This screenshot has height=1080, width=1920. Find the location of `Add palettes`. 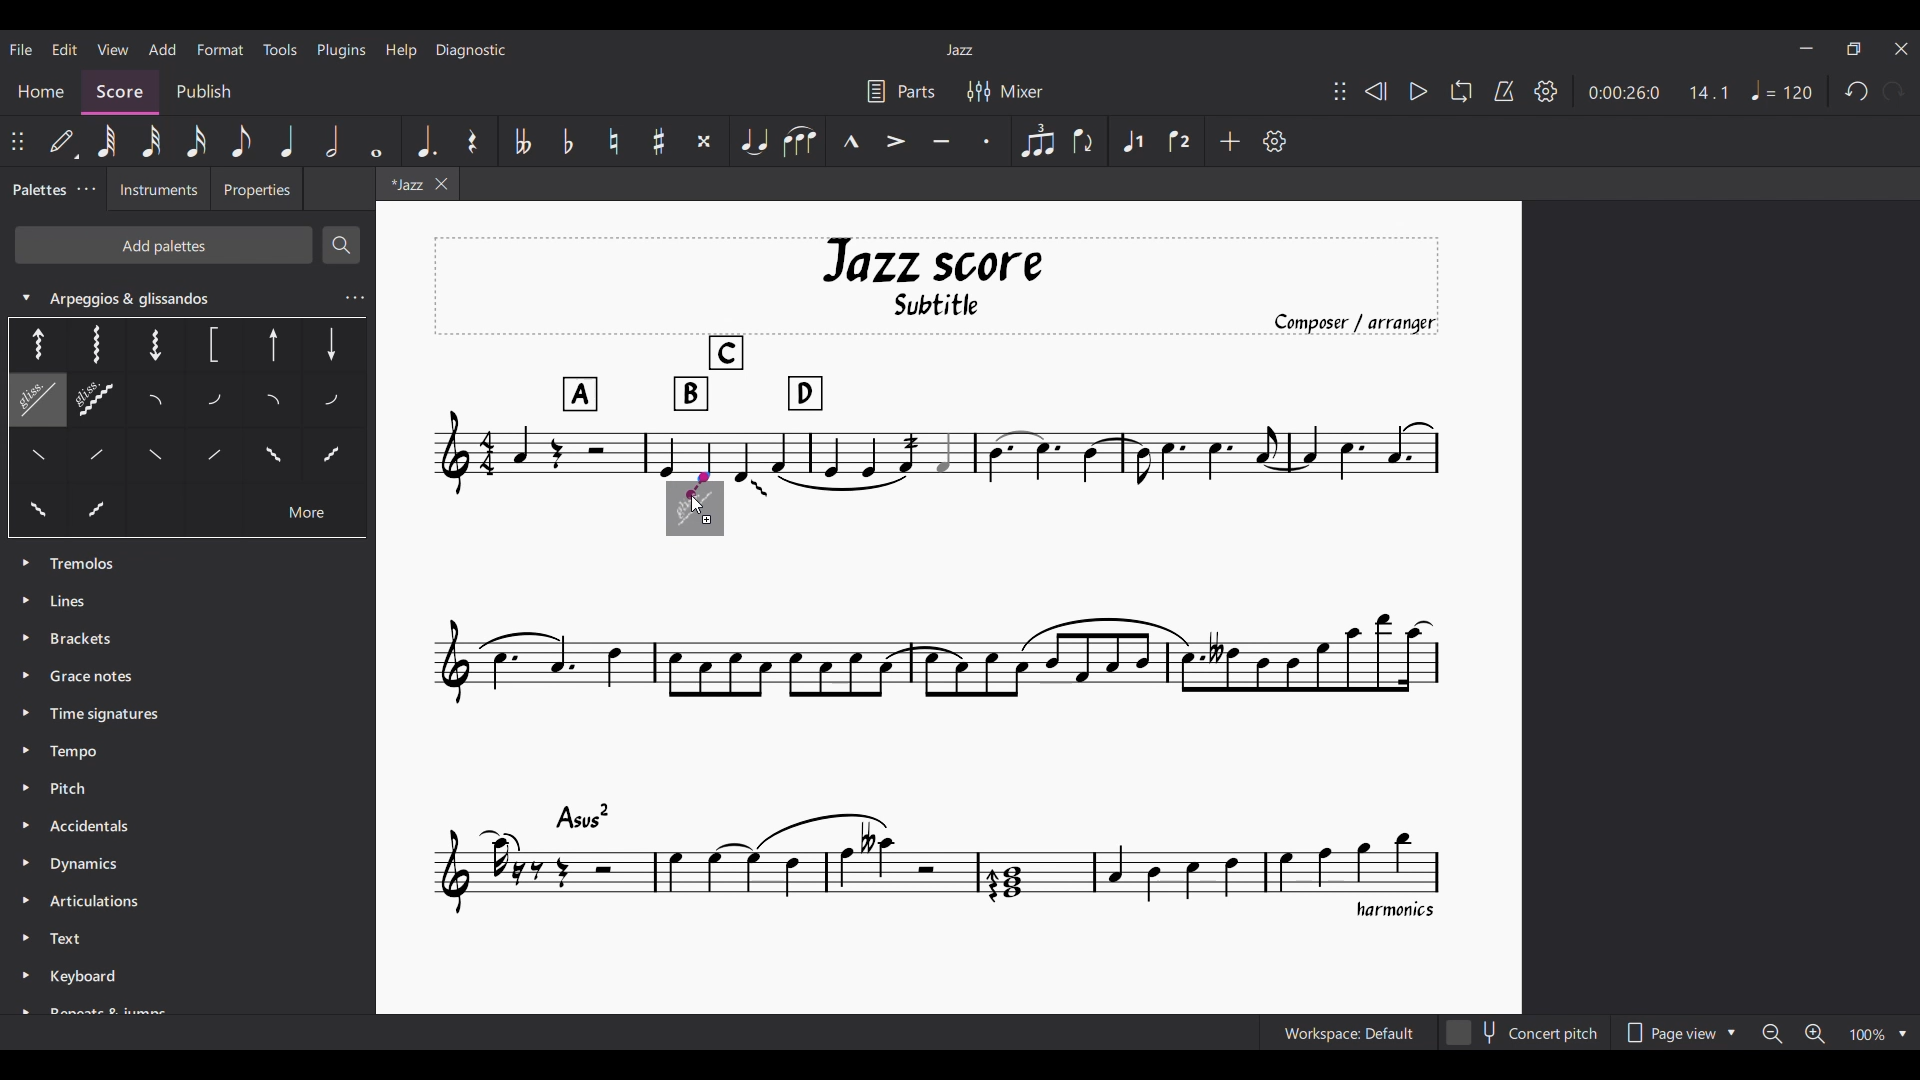

Add palettes is located at coordinates (163, 244).